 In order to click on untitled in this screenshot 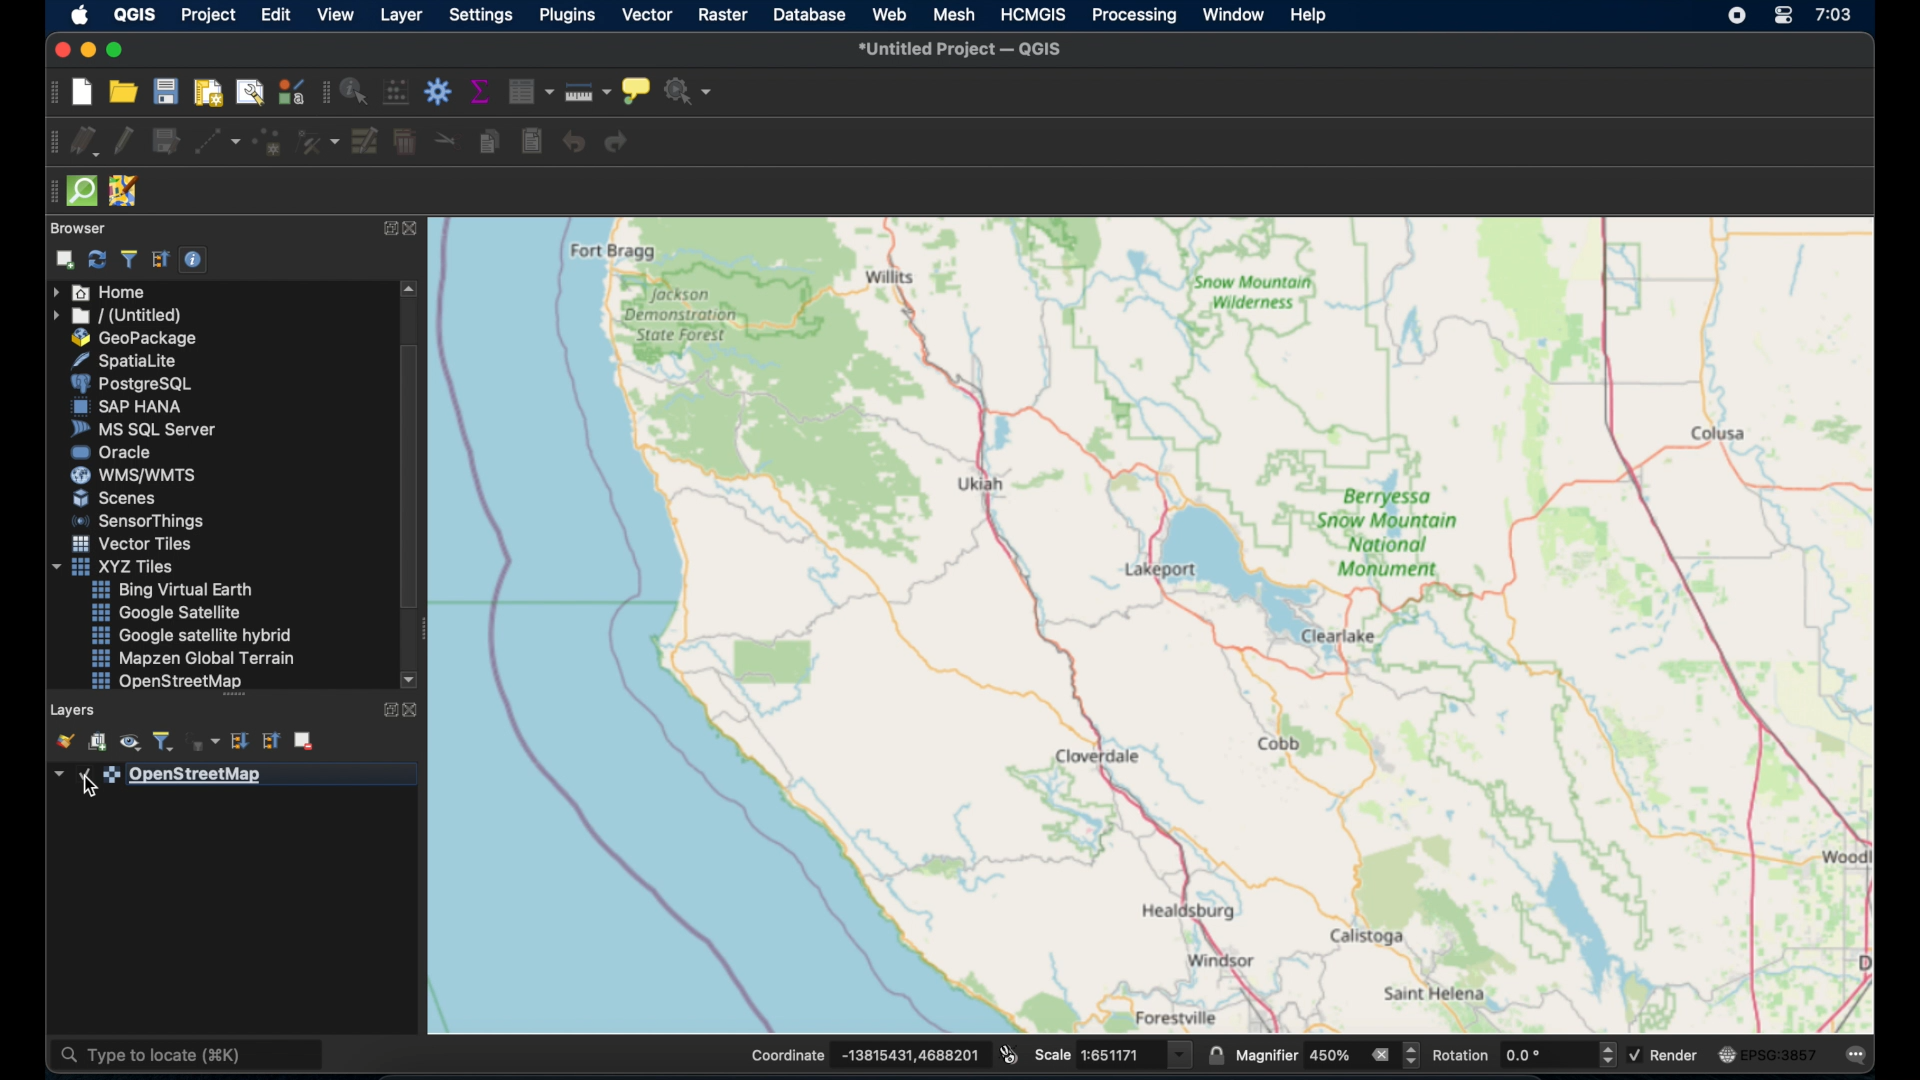, I will do `click(121, 314)`.